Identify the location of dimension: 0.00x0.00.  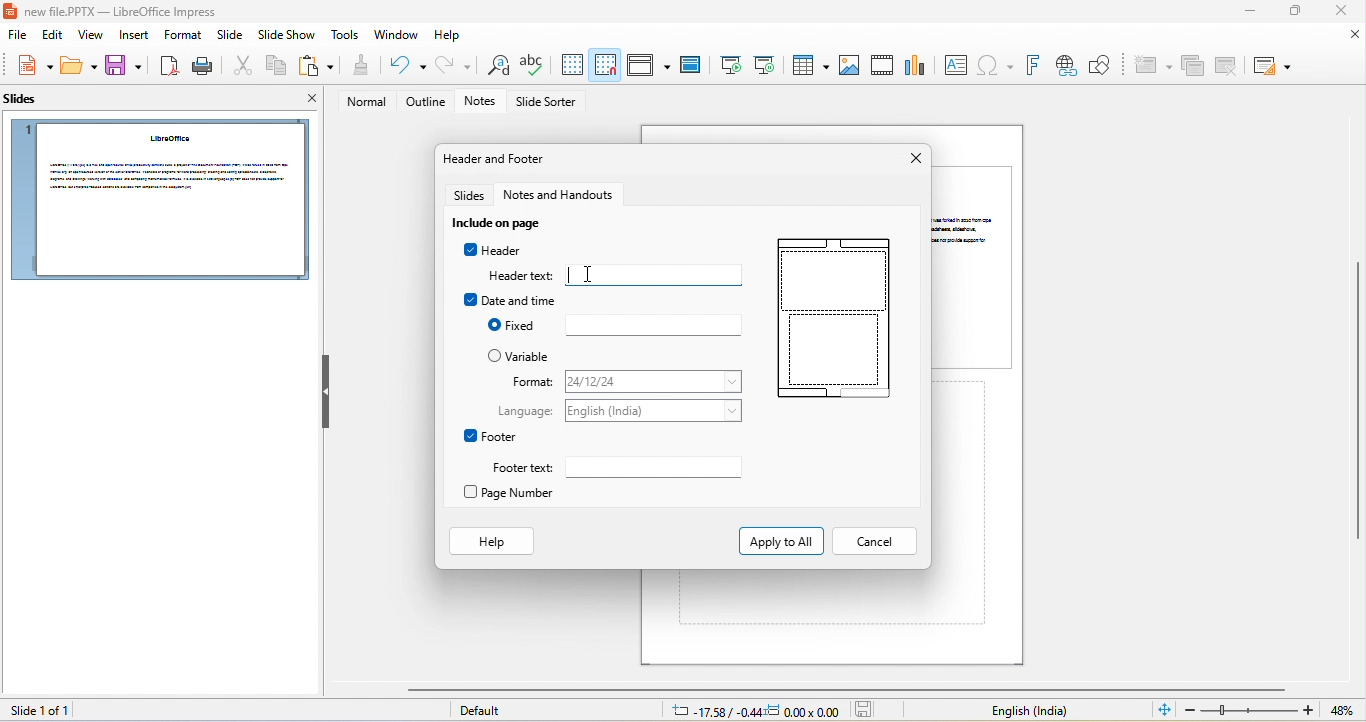
(803, 711).